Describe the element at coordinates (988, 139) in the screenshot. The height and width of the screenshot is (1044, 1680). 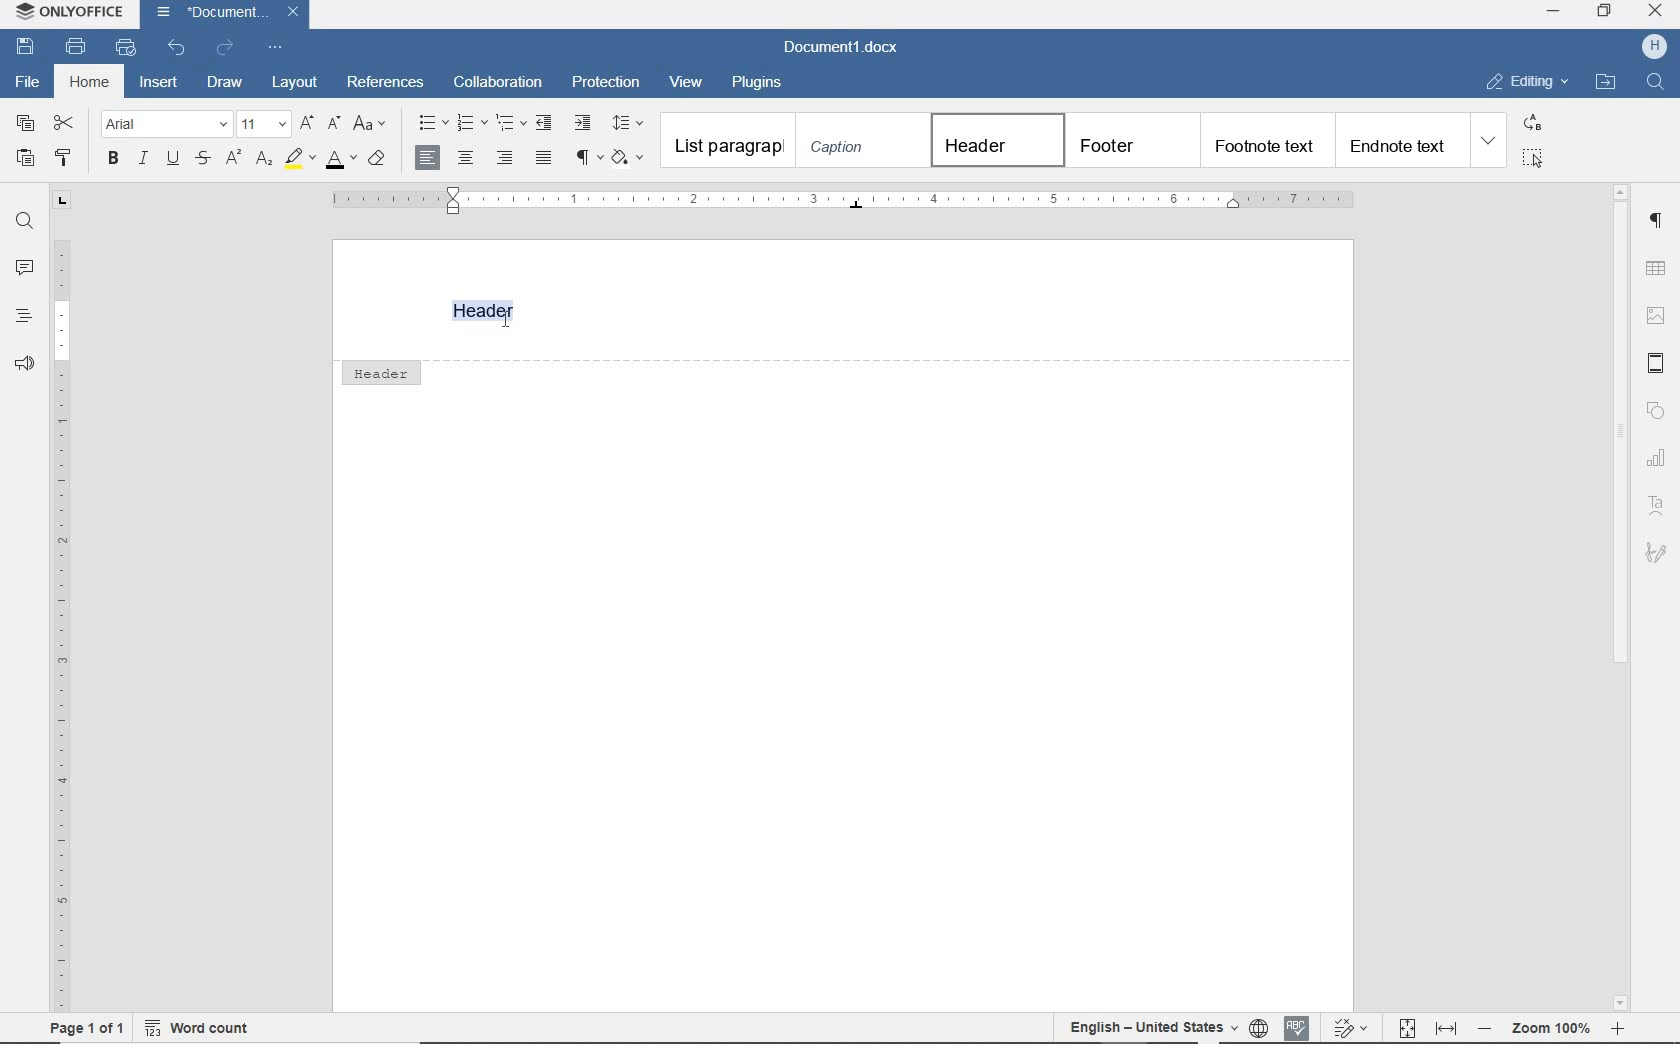
I see `Heading1` at that location.